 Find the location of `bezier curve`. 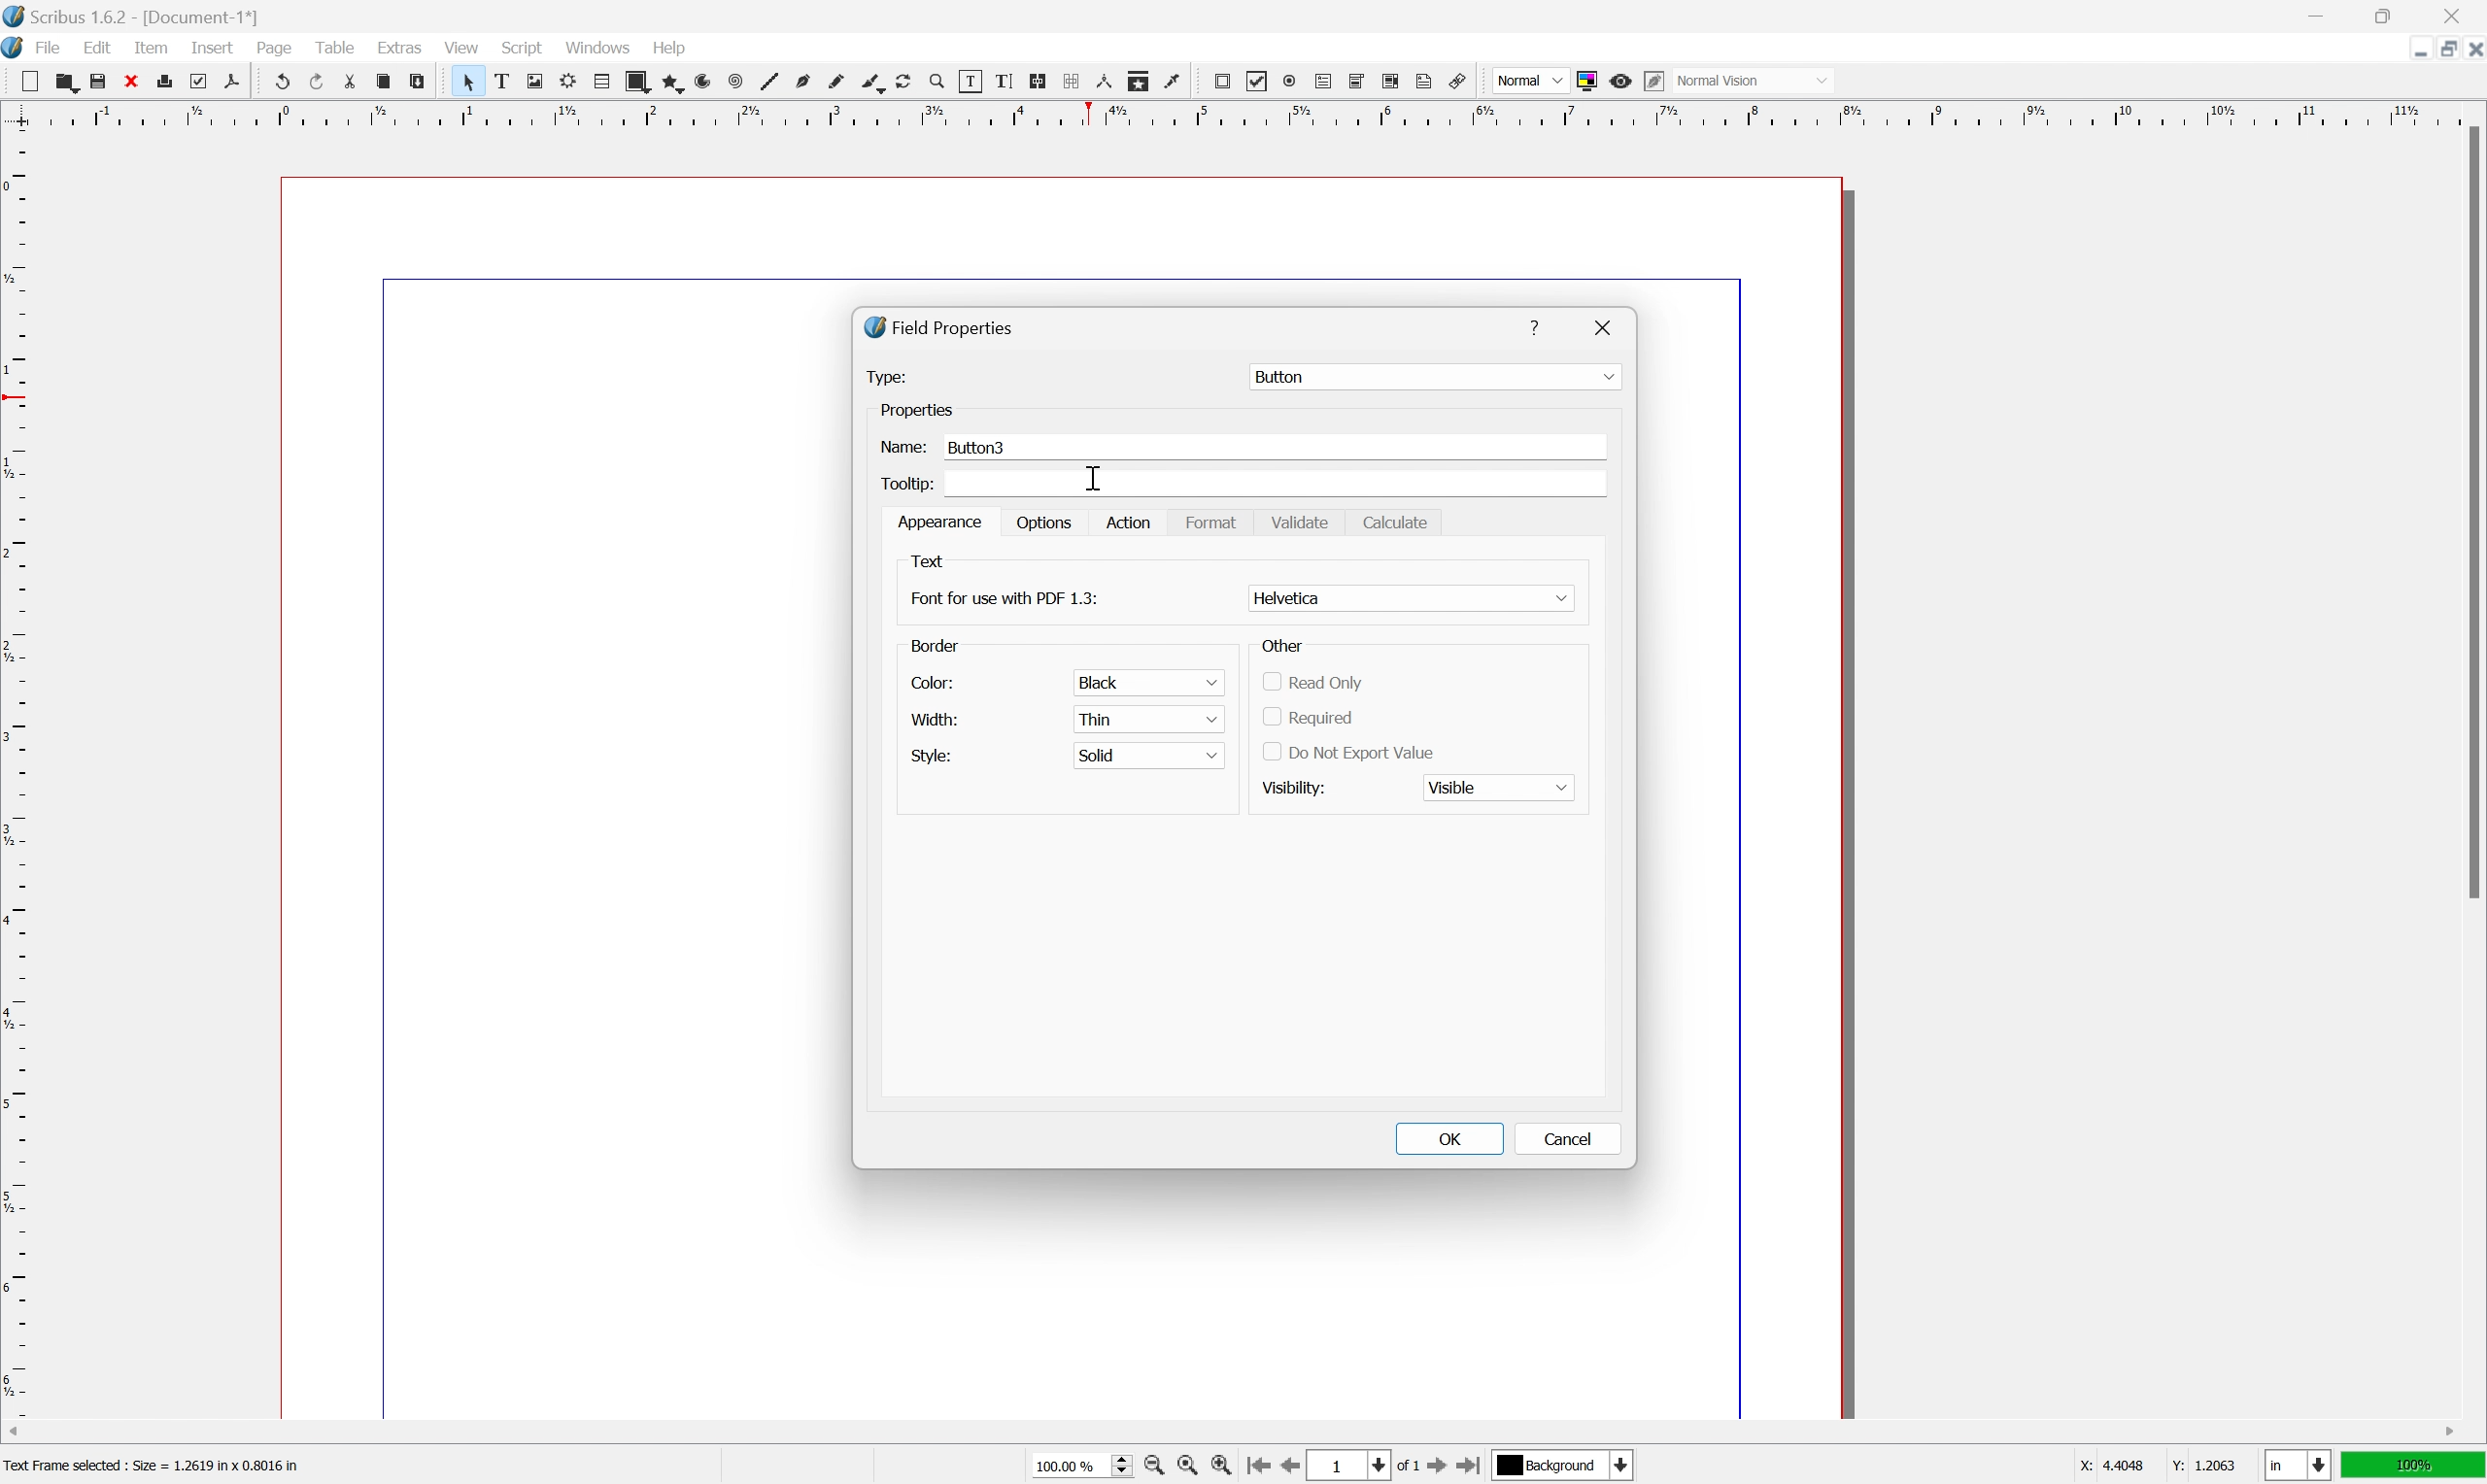

bezier curve is located at coordinates (801, 82).